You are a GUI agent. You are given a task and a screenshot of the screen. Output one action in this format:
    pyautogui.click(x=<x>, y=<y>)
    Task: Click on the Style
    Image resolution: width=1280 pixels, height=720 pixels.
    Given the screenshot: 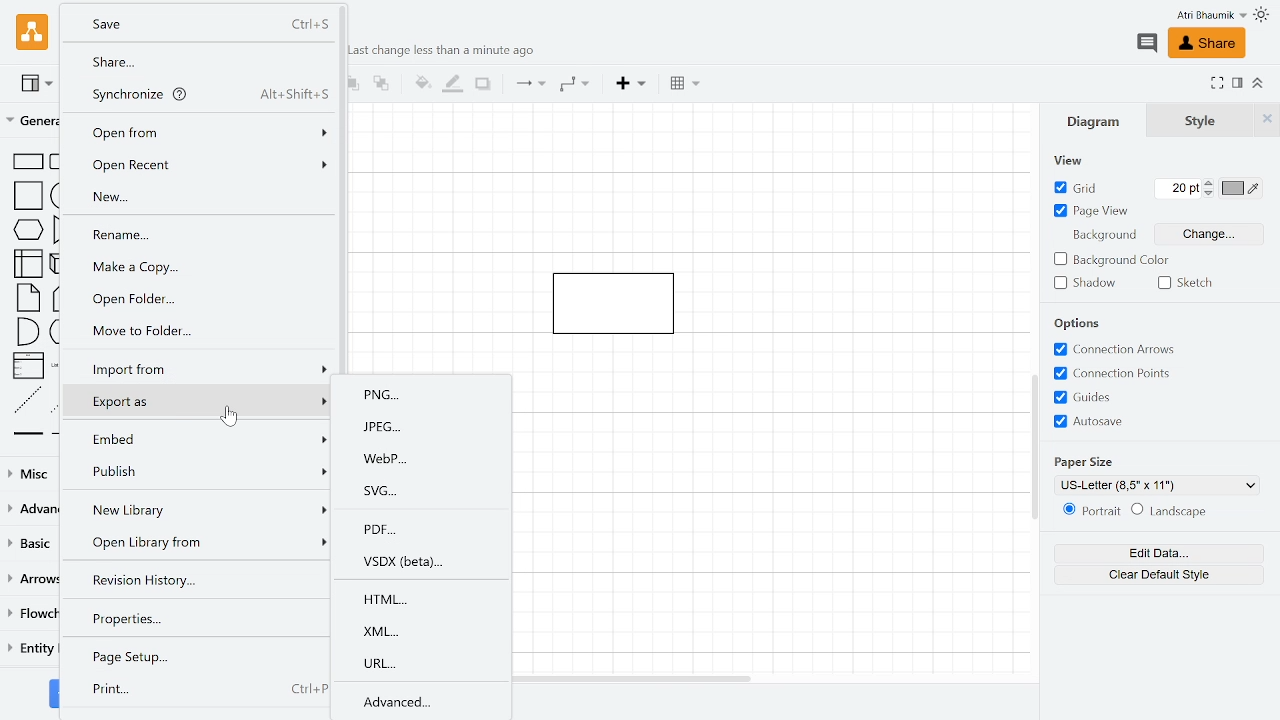 What is the action you would take?
    pyautogui.click(x=1192, y=120)
    